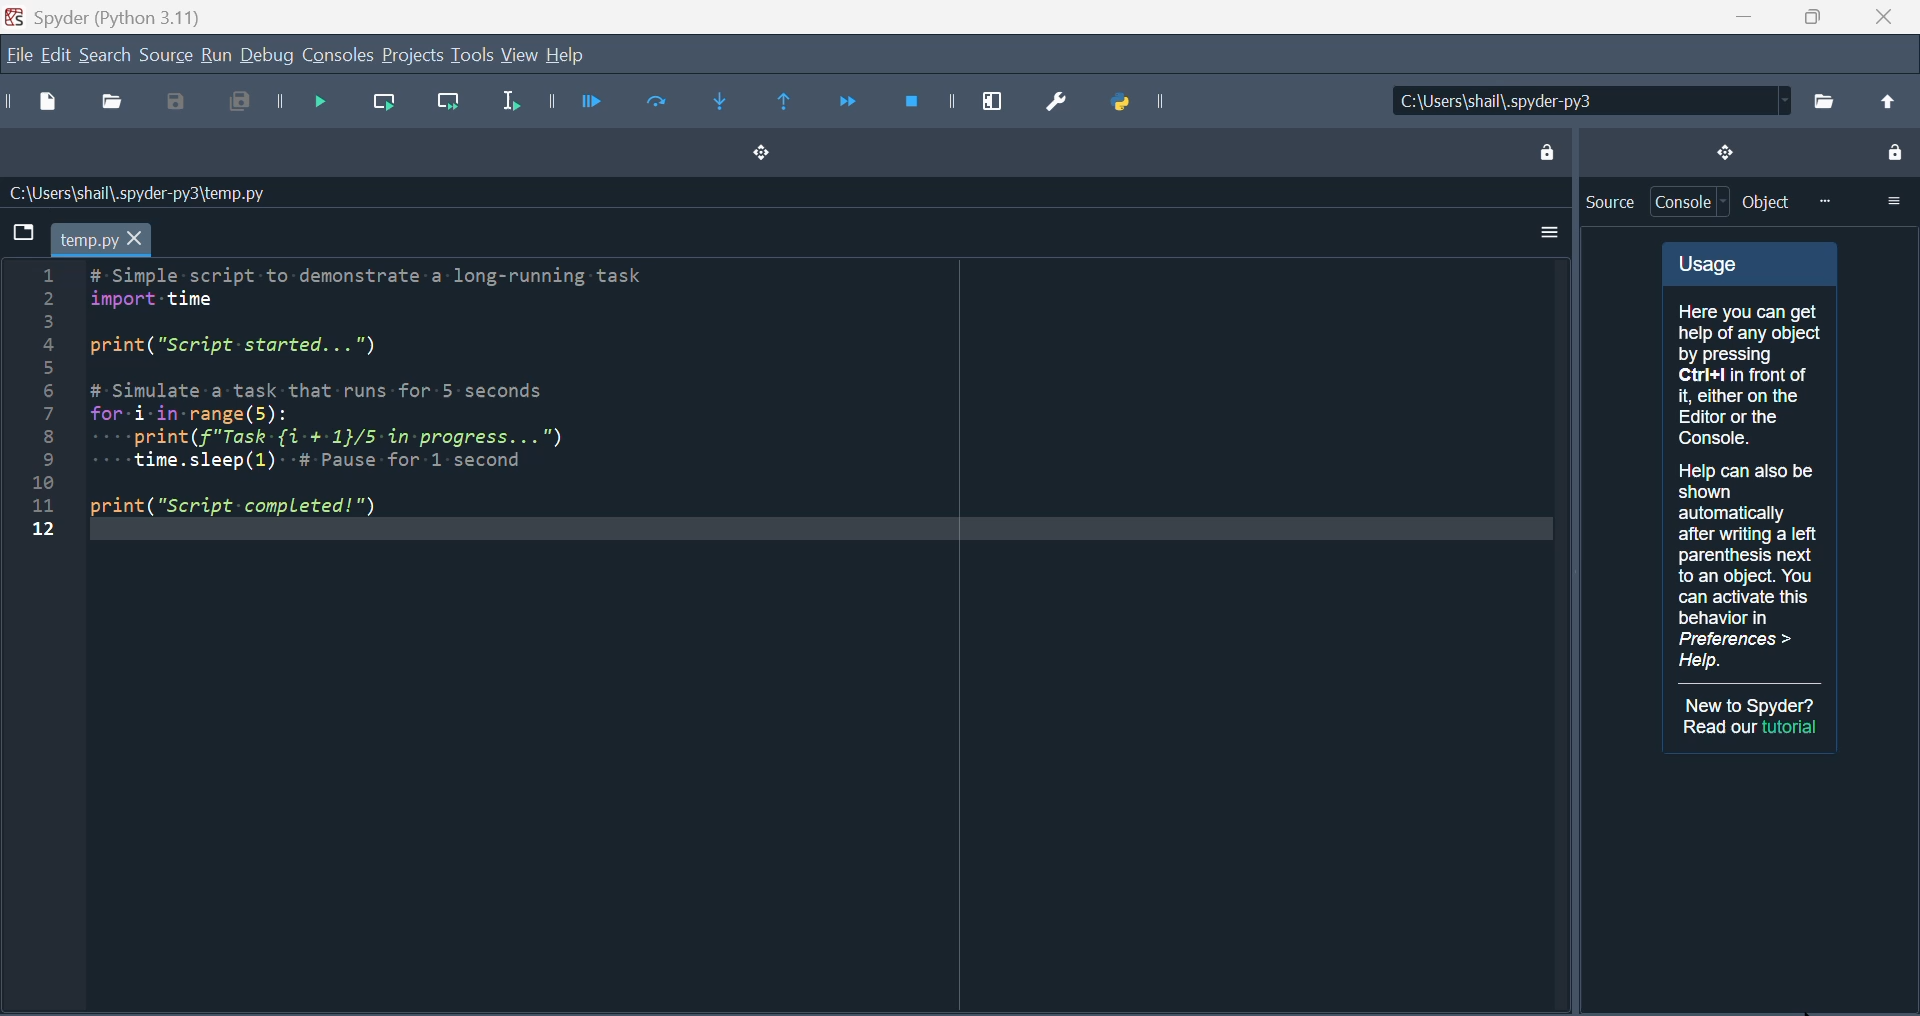 Image resolution: width=1920 pixels, height=1016 pixels. I want to click on Continue execution until next function, so click(847, 101).